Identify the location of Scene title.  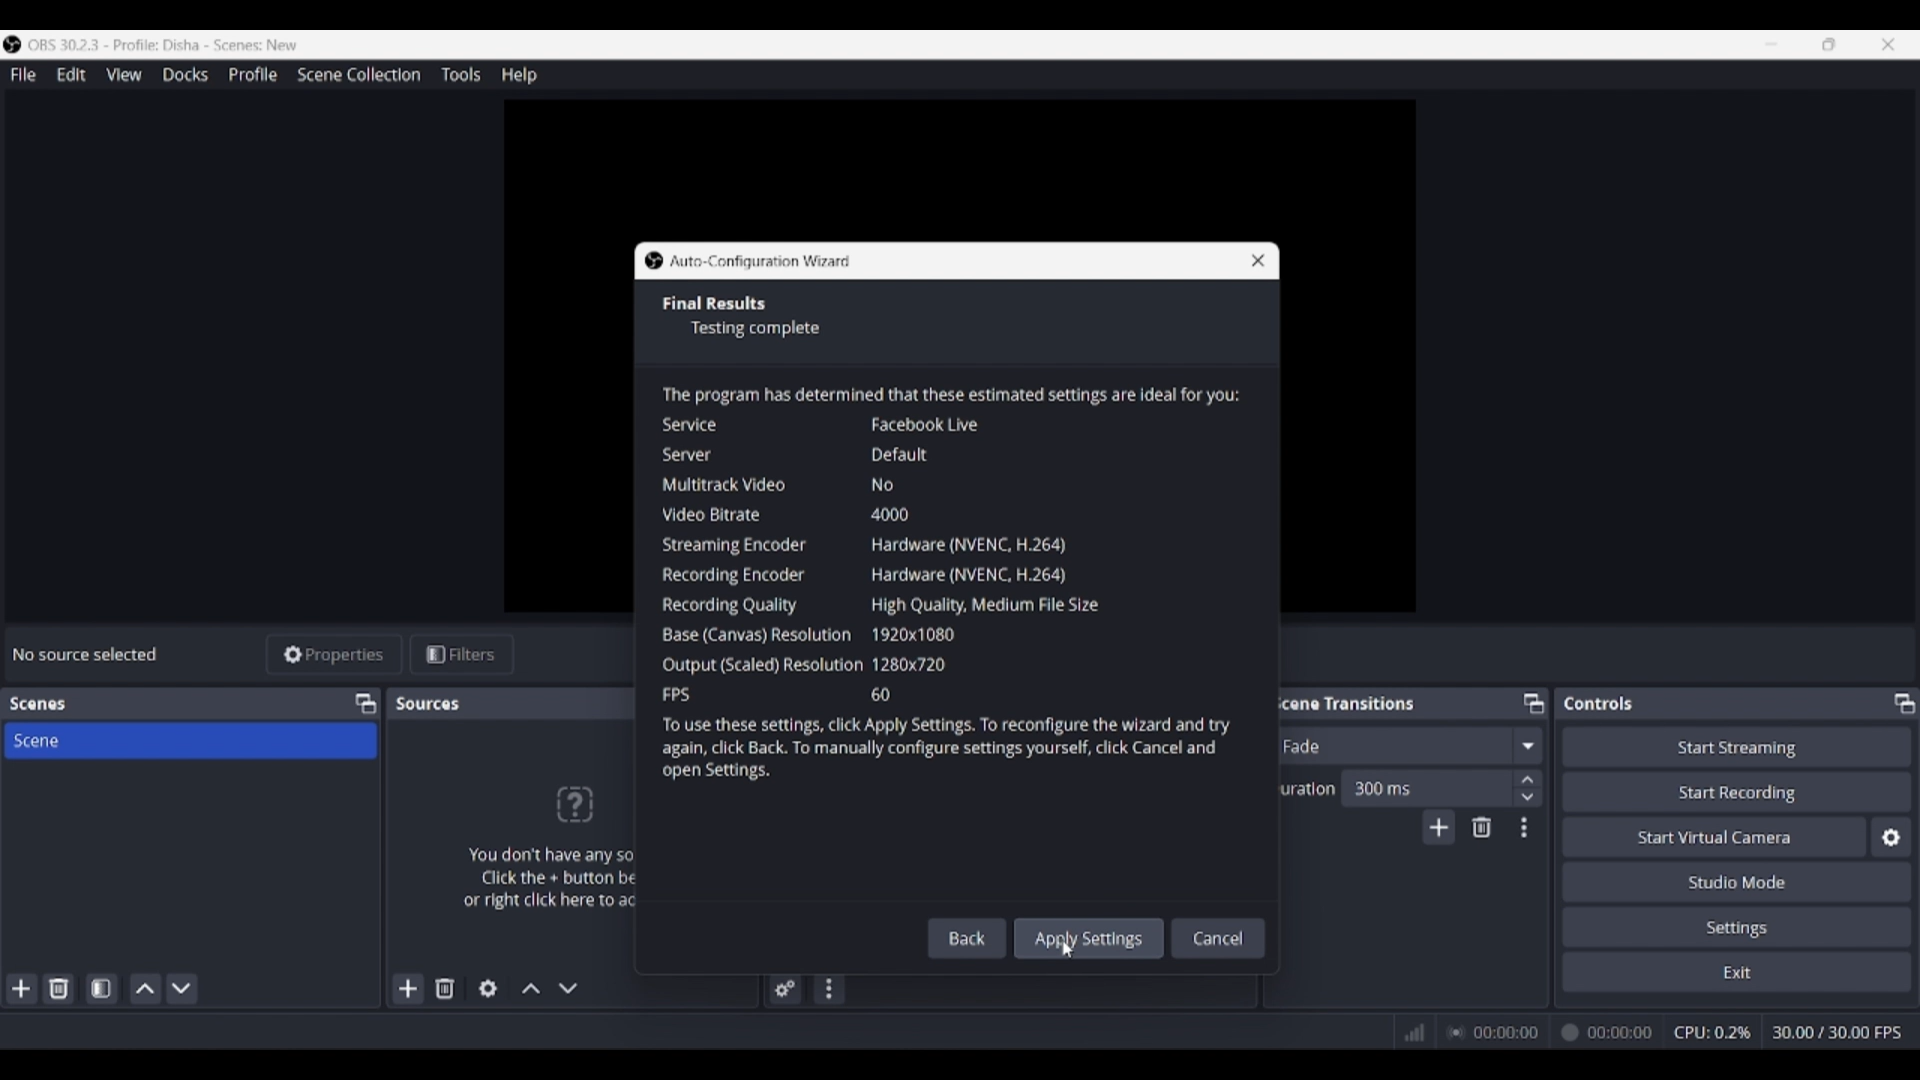
(190, 740).